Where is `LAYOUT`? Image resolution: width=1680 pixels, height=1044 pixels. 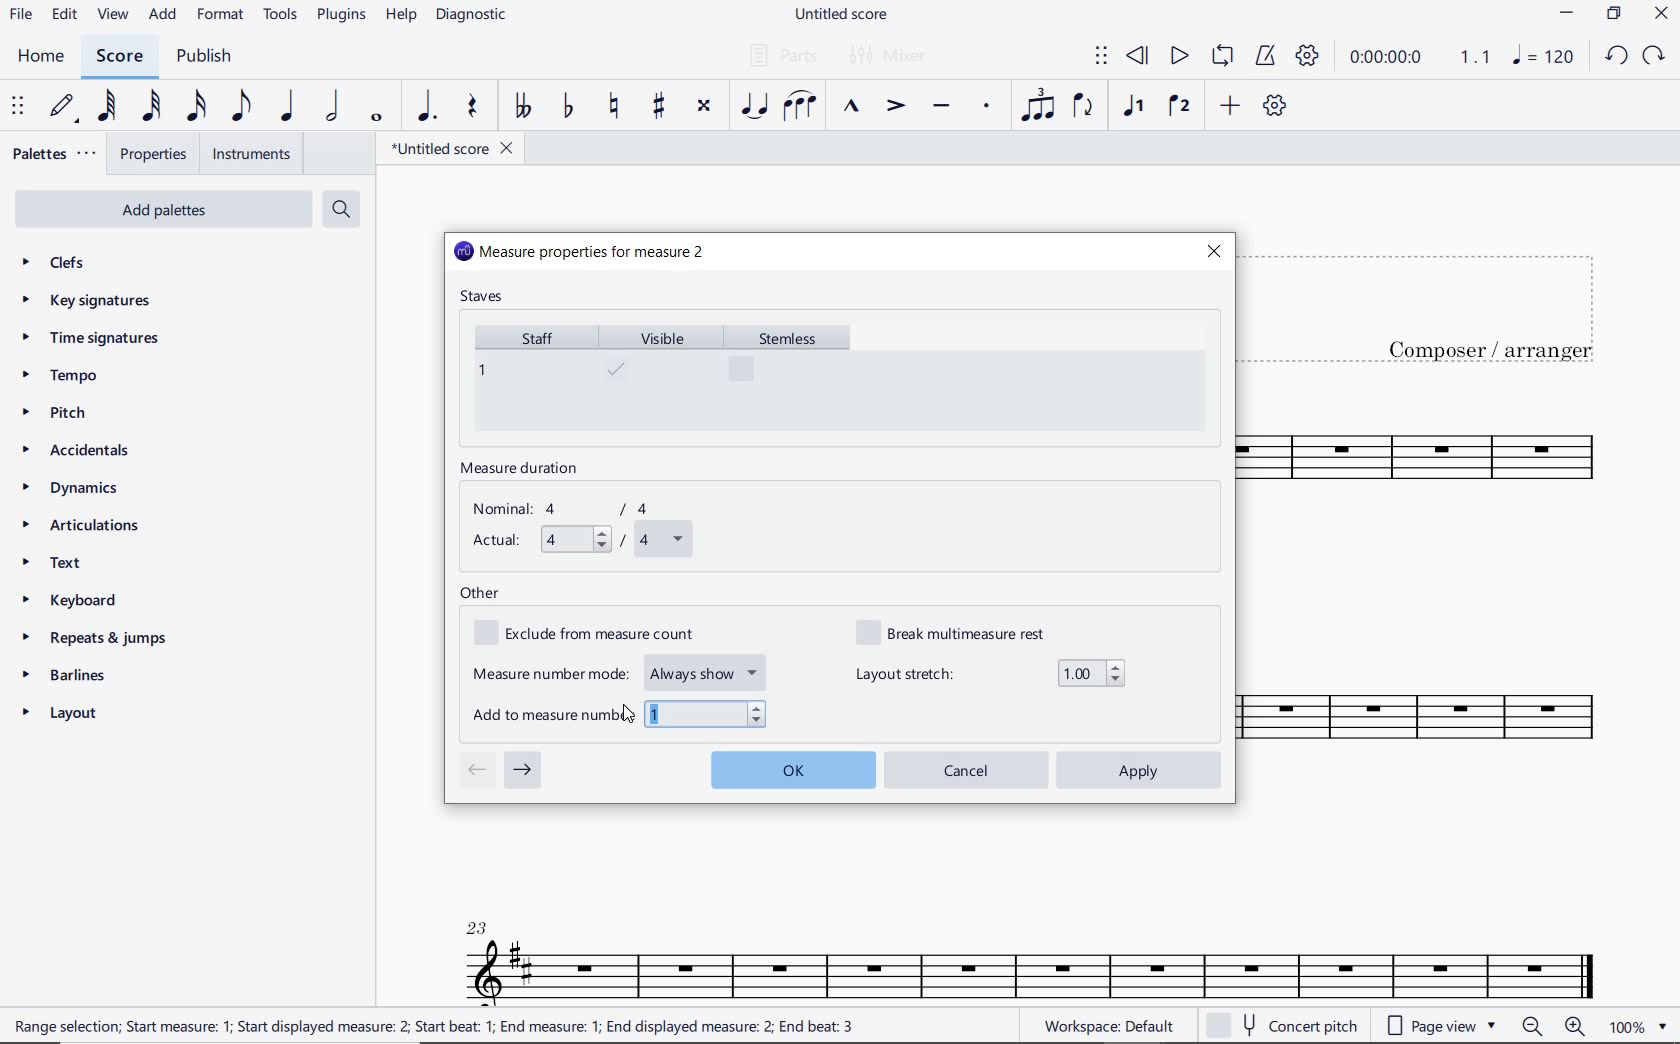 LAYOUT is located at coordinates (64, 717).